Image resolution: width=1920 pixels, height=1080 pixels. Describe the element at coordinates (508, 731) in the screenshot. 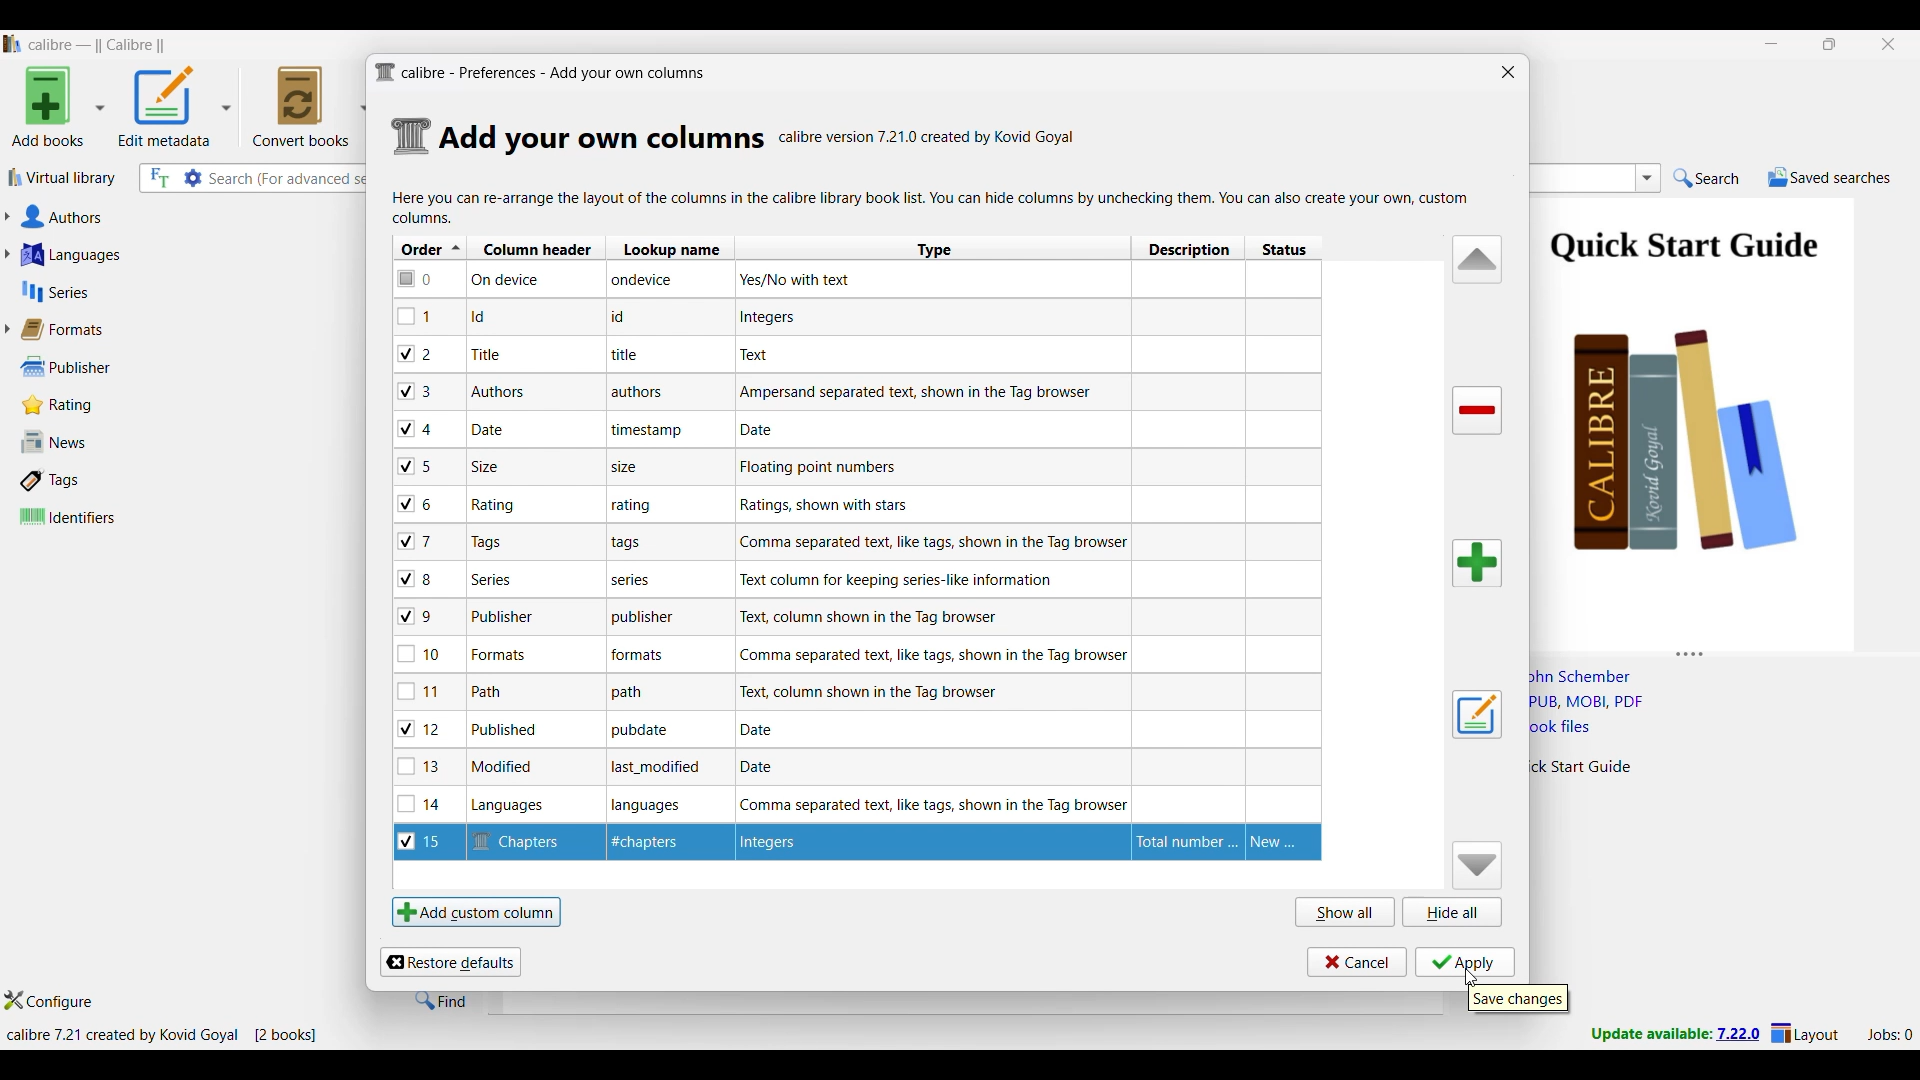

I see `Note` at that location.